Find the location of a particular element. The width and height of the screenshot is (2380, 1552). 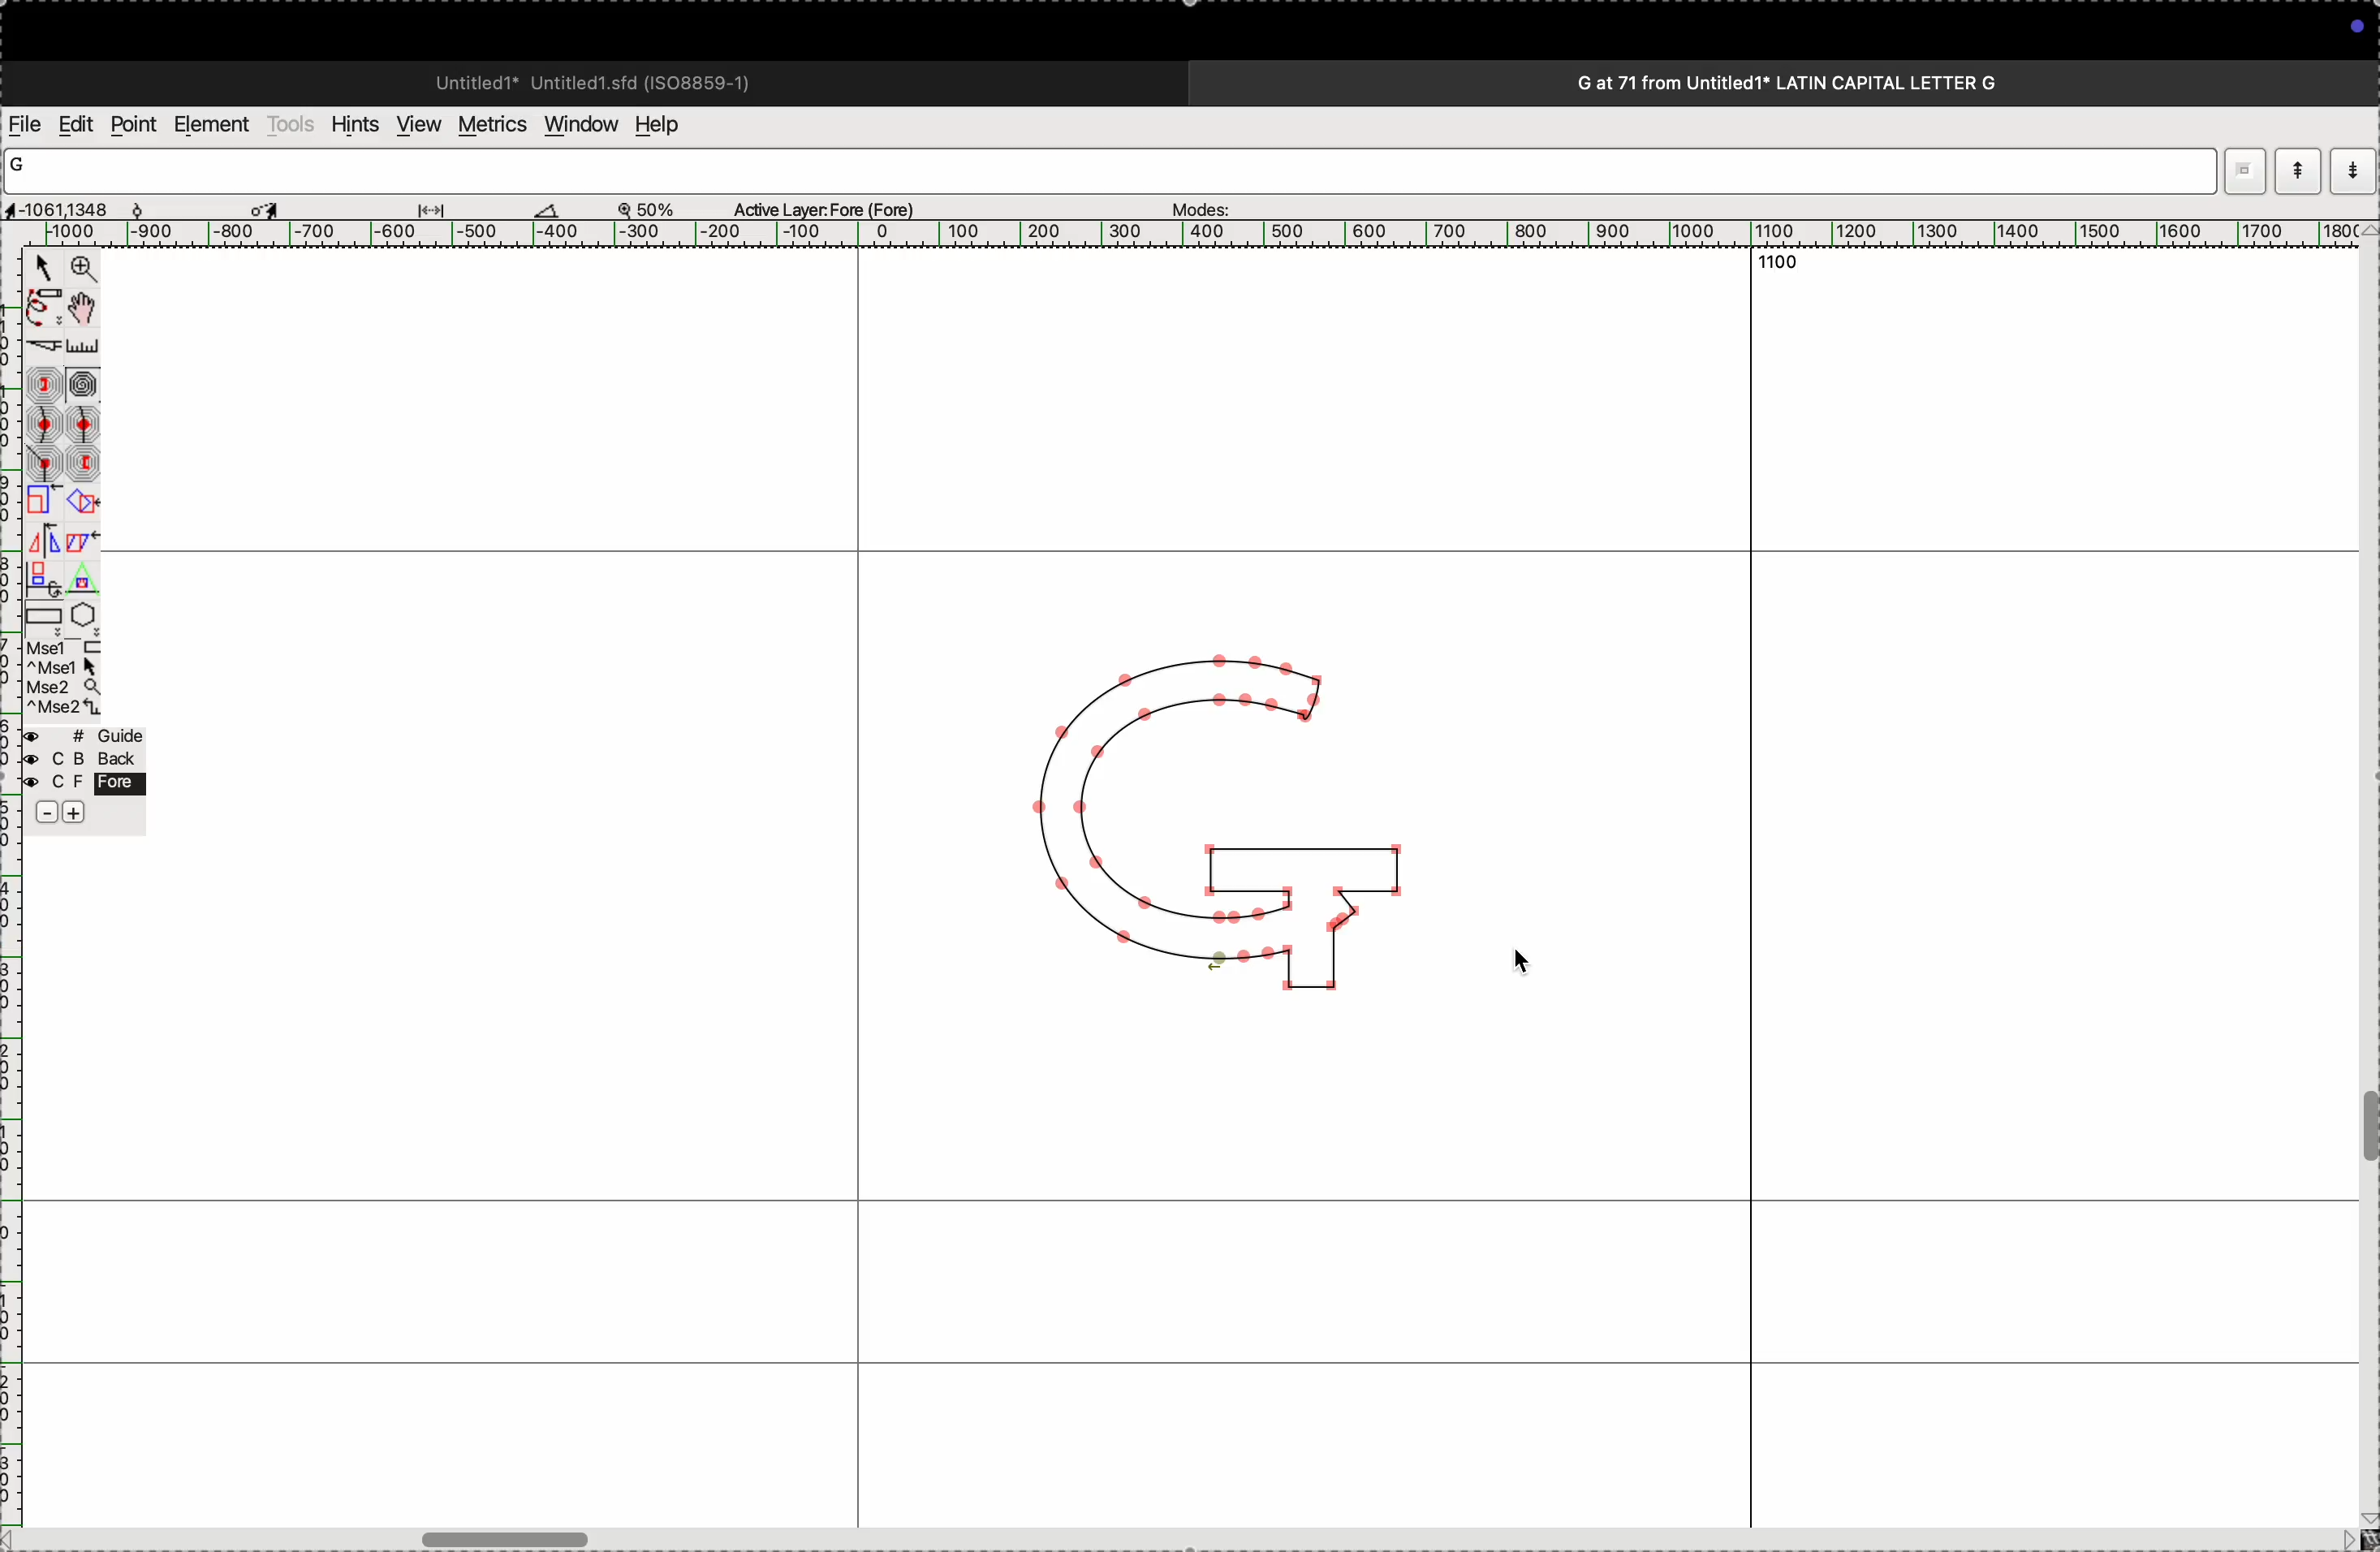

previous constraint point is located at coordinates (83, 463).